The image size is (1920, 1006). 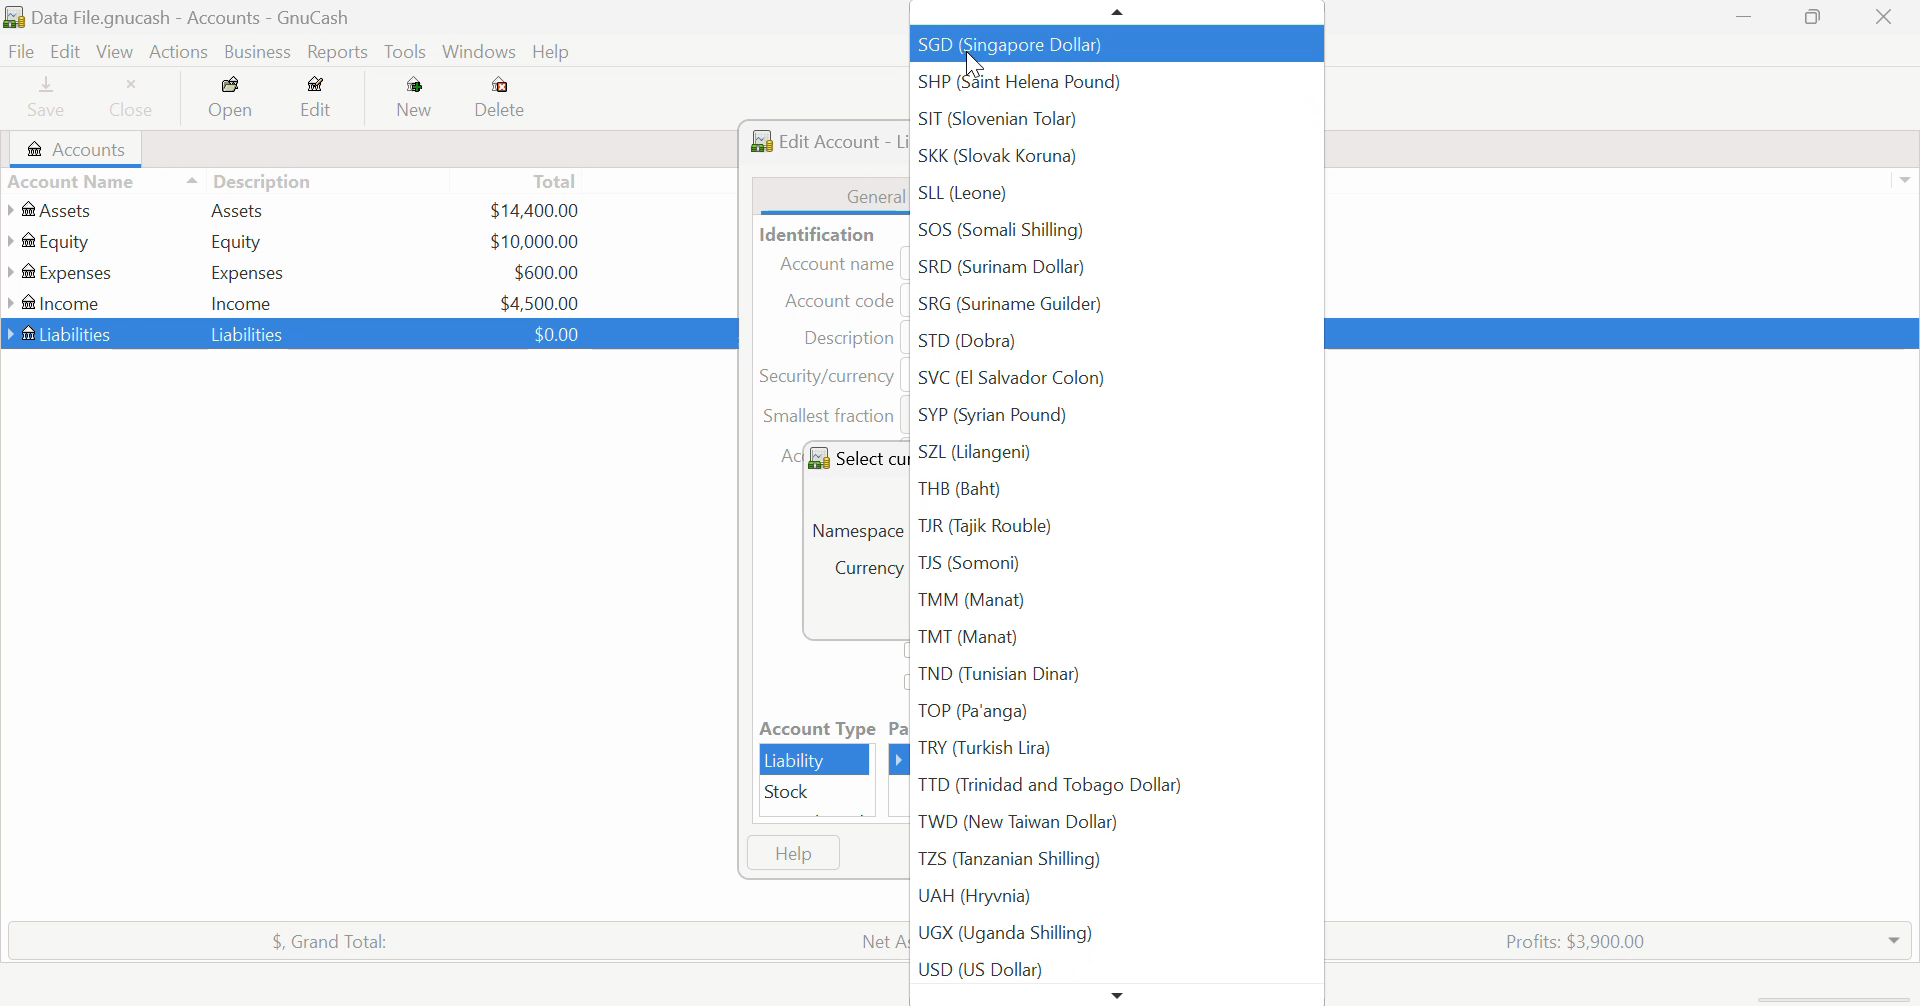 What do you see at coordinates (1113, 600) in the screenshot?
I see `TMM` at bounding box center [1113, 600].